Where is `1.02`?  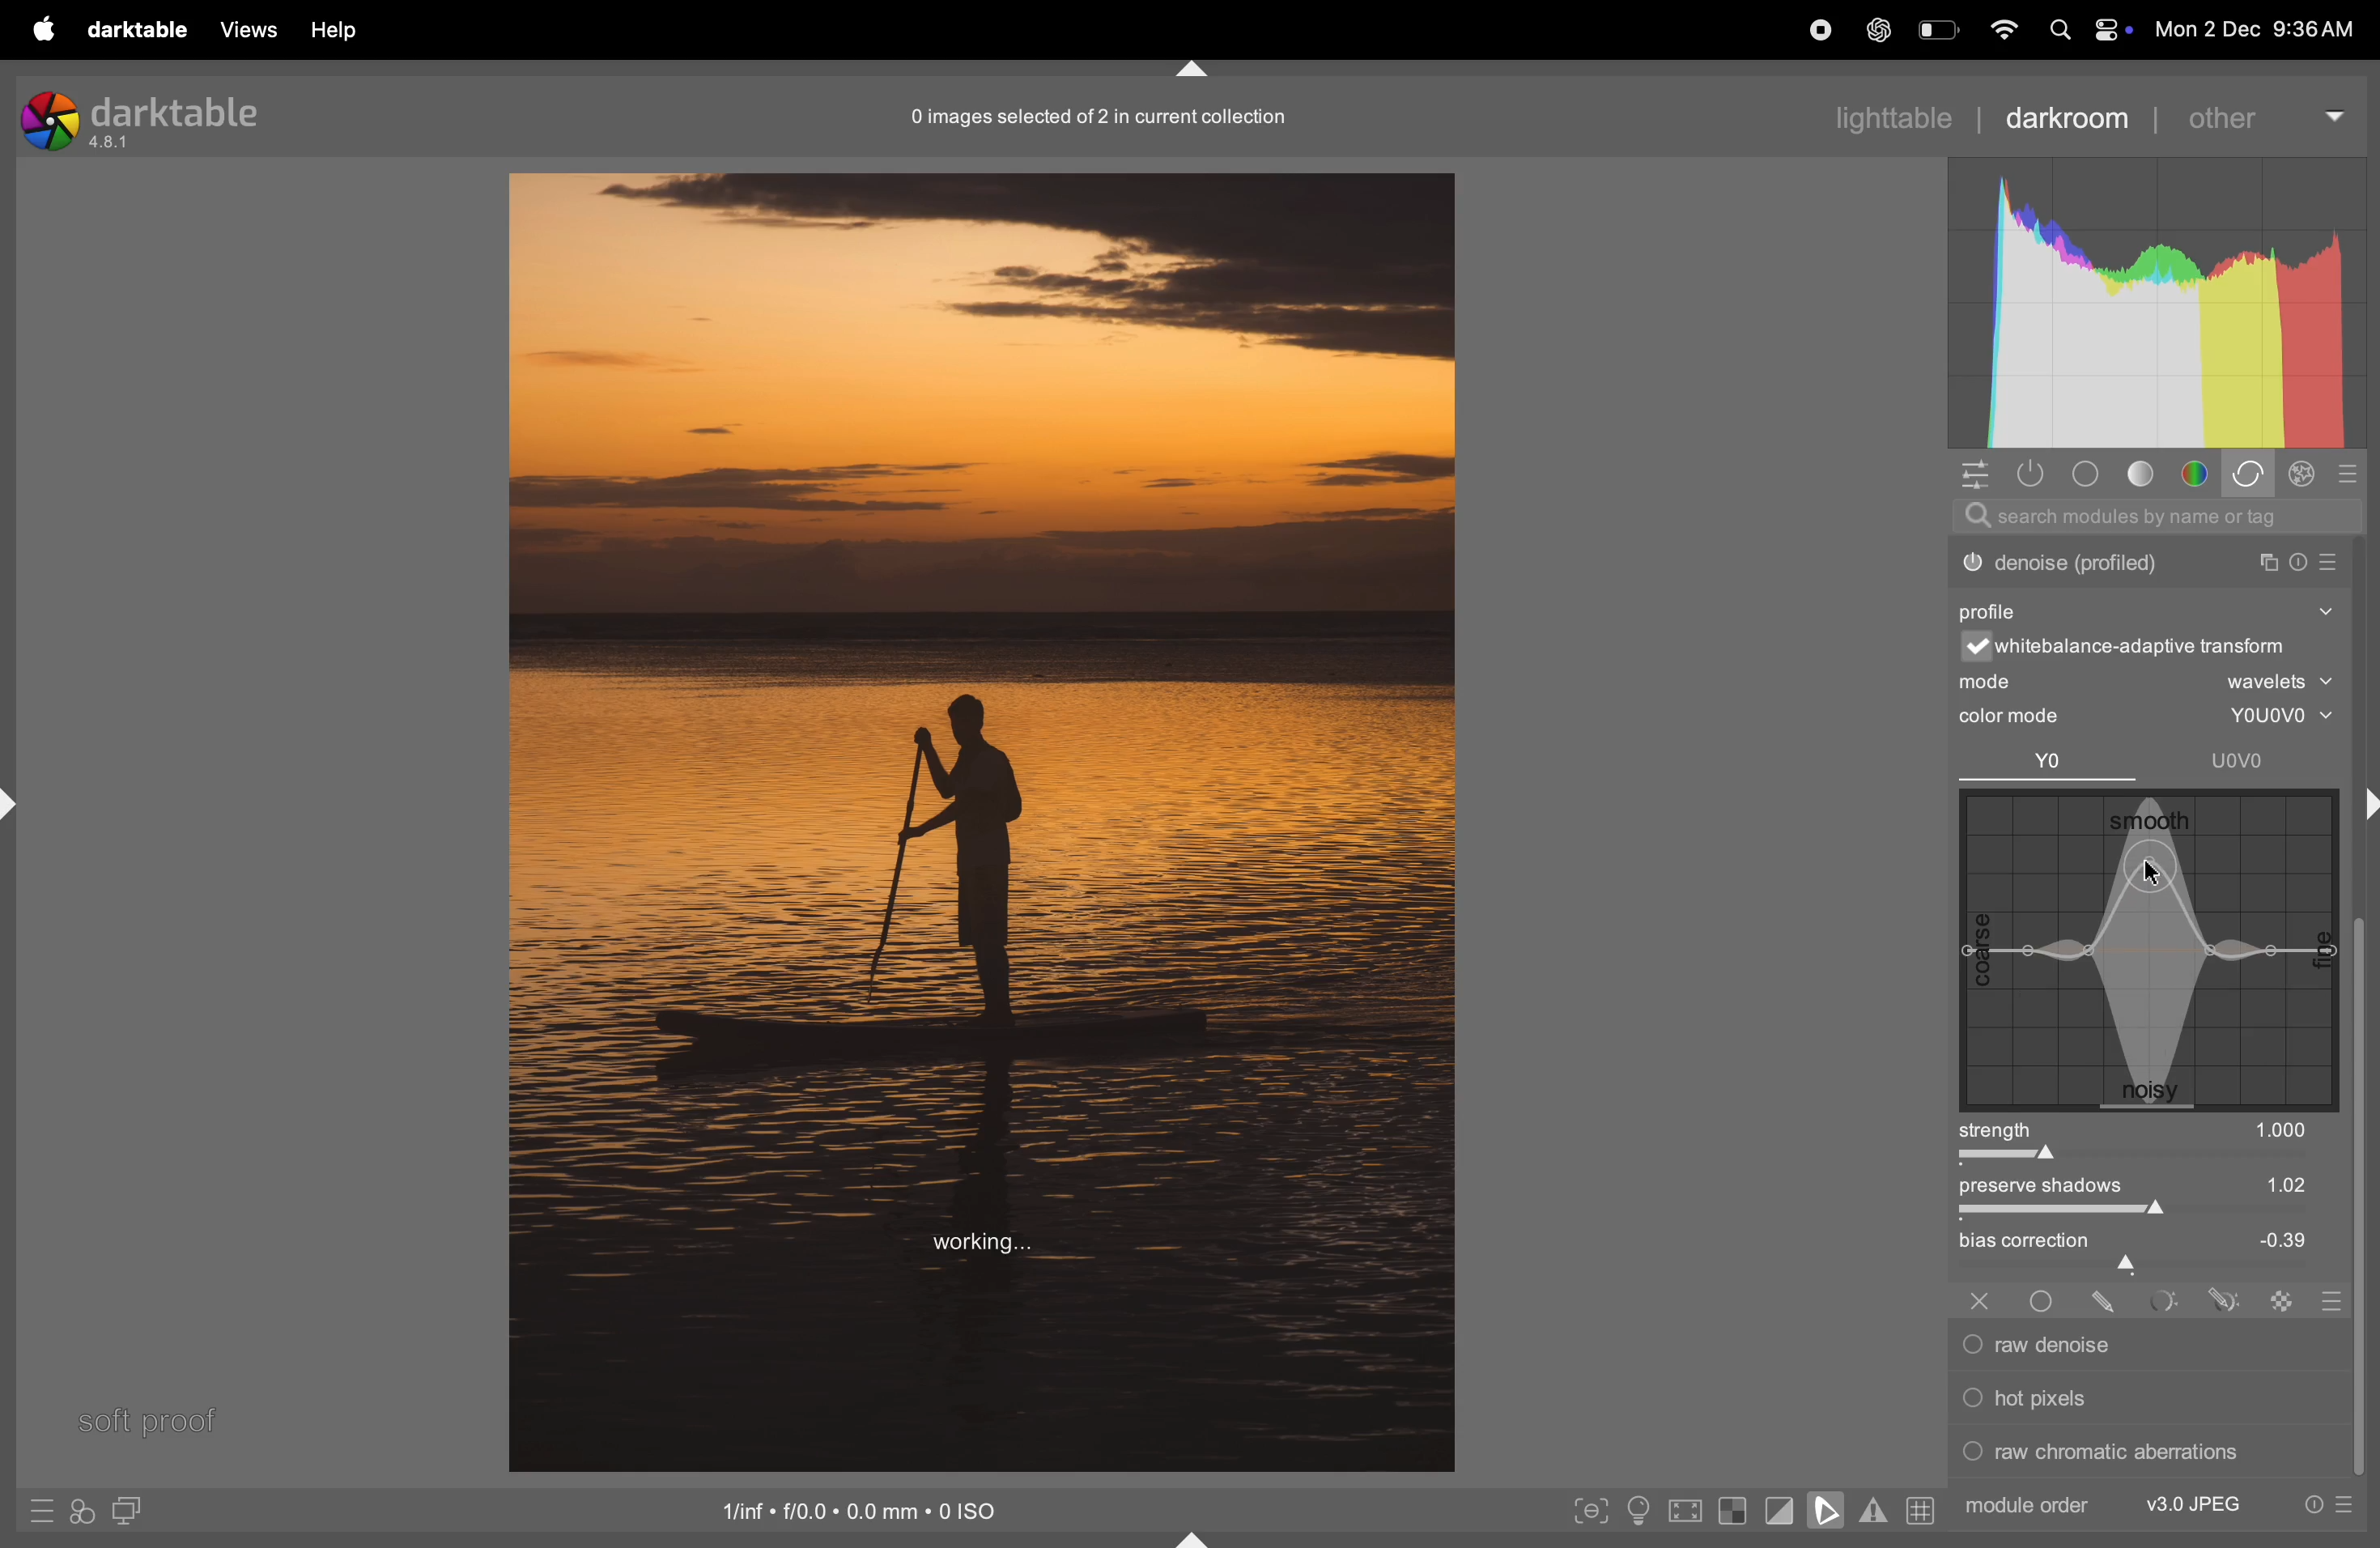
1.02 is located at coordinates (2257, 1184).